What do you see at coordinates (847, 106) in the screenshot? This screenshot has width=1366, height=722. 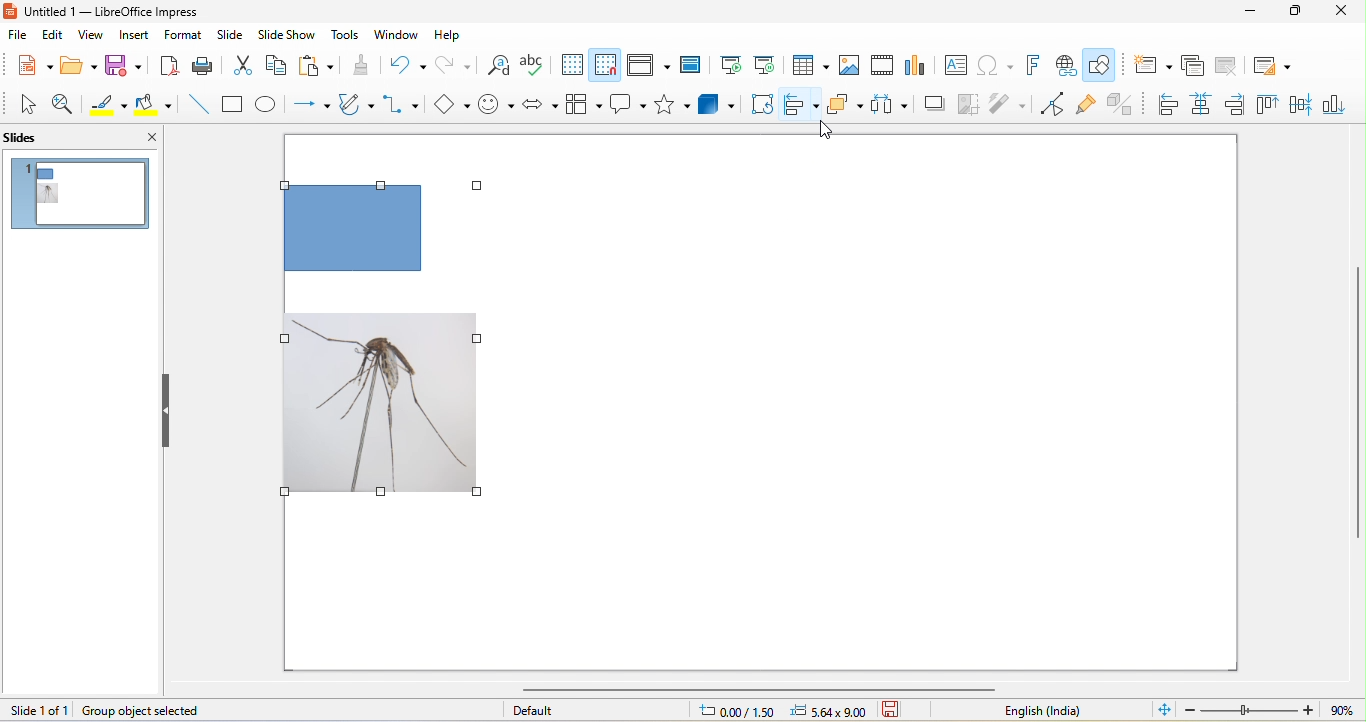 I see `arrange` at bounding box center [847, 106].